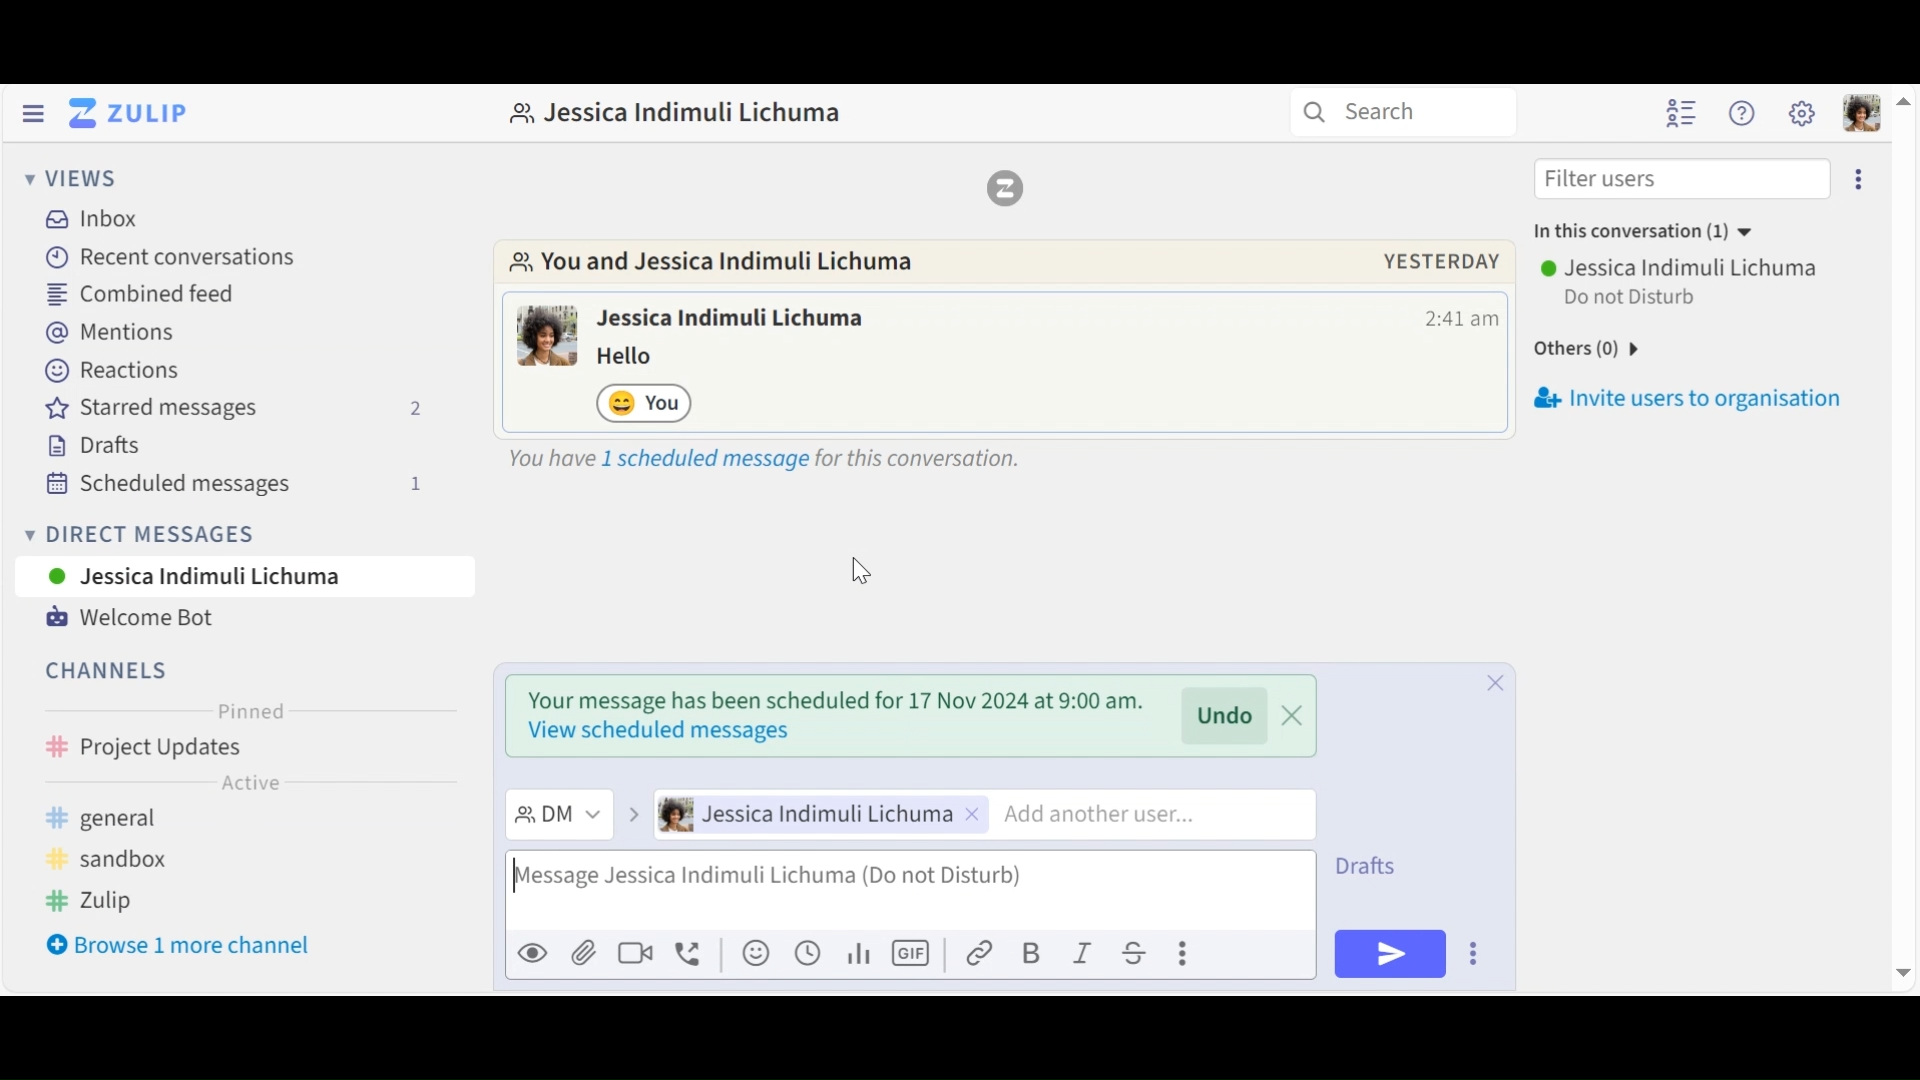 This screenshot has width=1920, height=1080. I want to click on Add polls, so click(857, 954).